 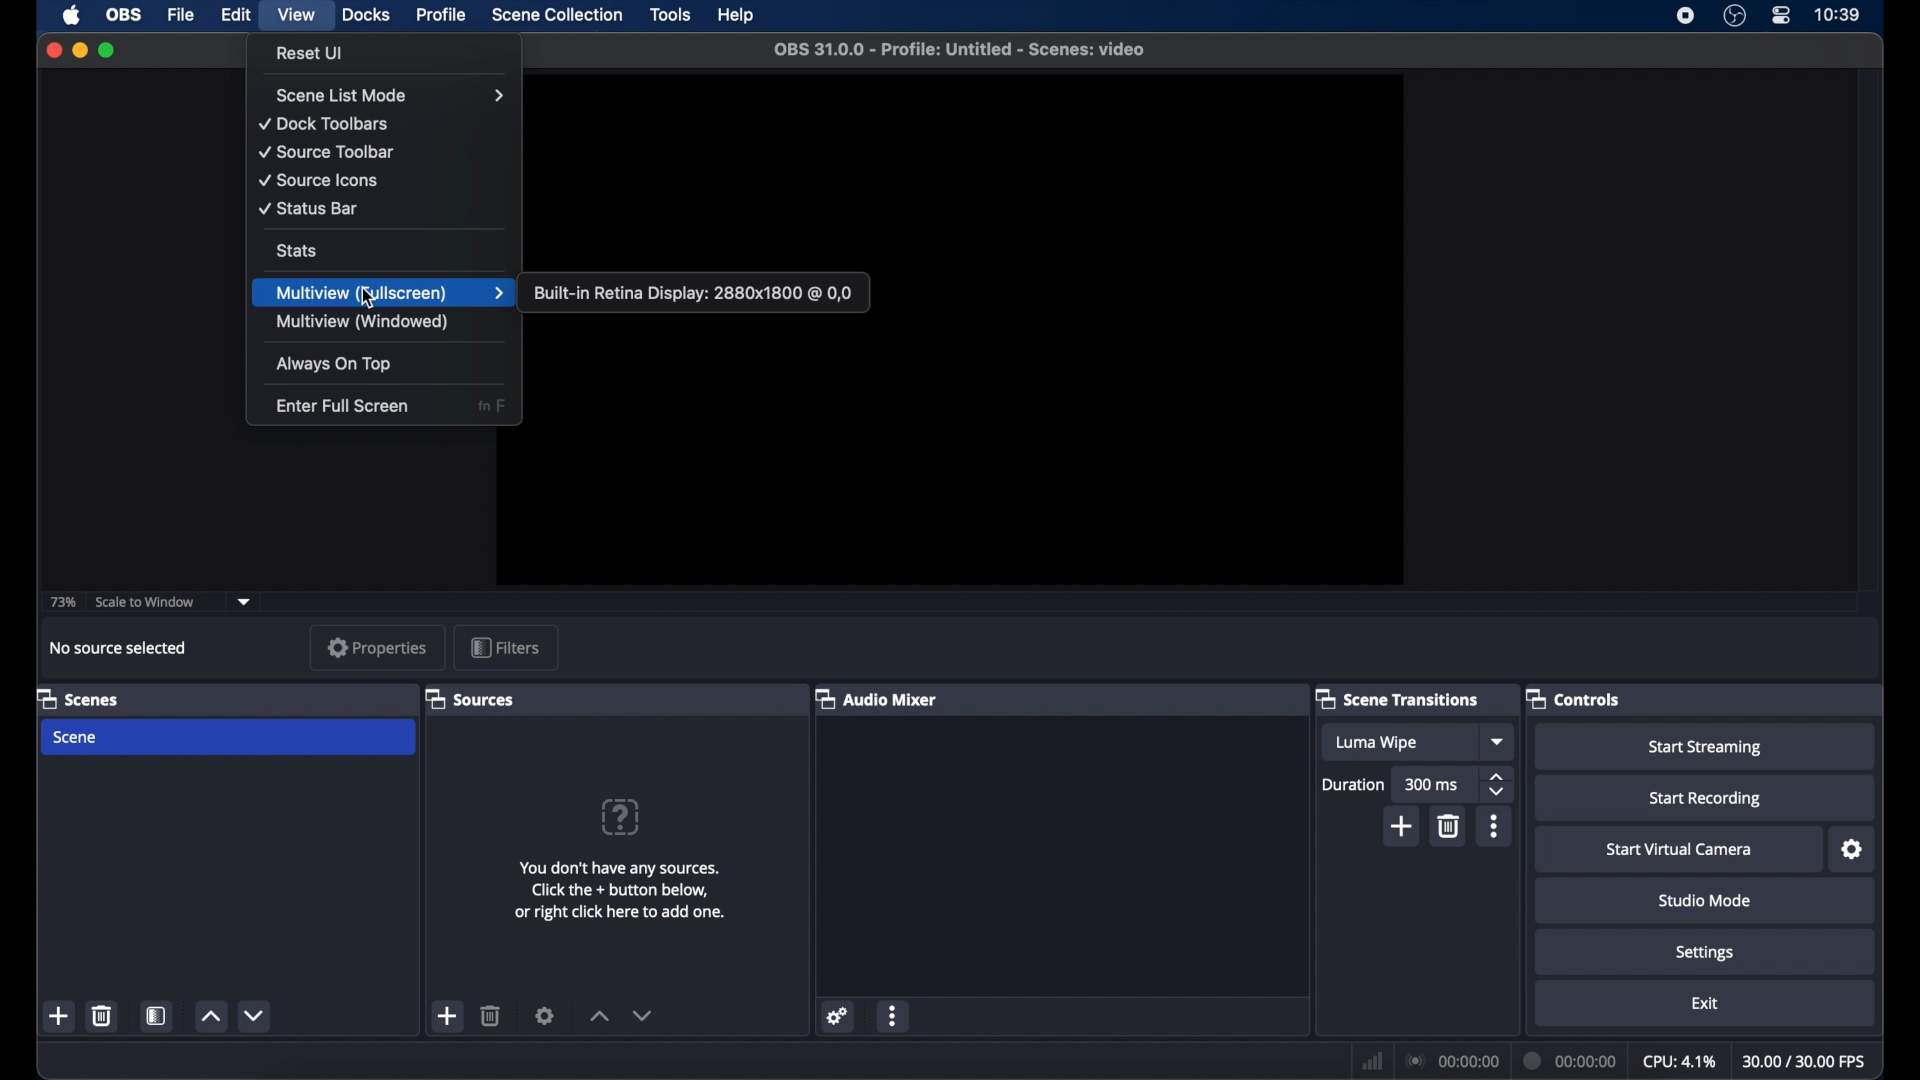 What do you see at coordinates (509, 646) in the screenshot?
I see `filters` at bounding box center [509, 646].